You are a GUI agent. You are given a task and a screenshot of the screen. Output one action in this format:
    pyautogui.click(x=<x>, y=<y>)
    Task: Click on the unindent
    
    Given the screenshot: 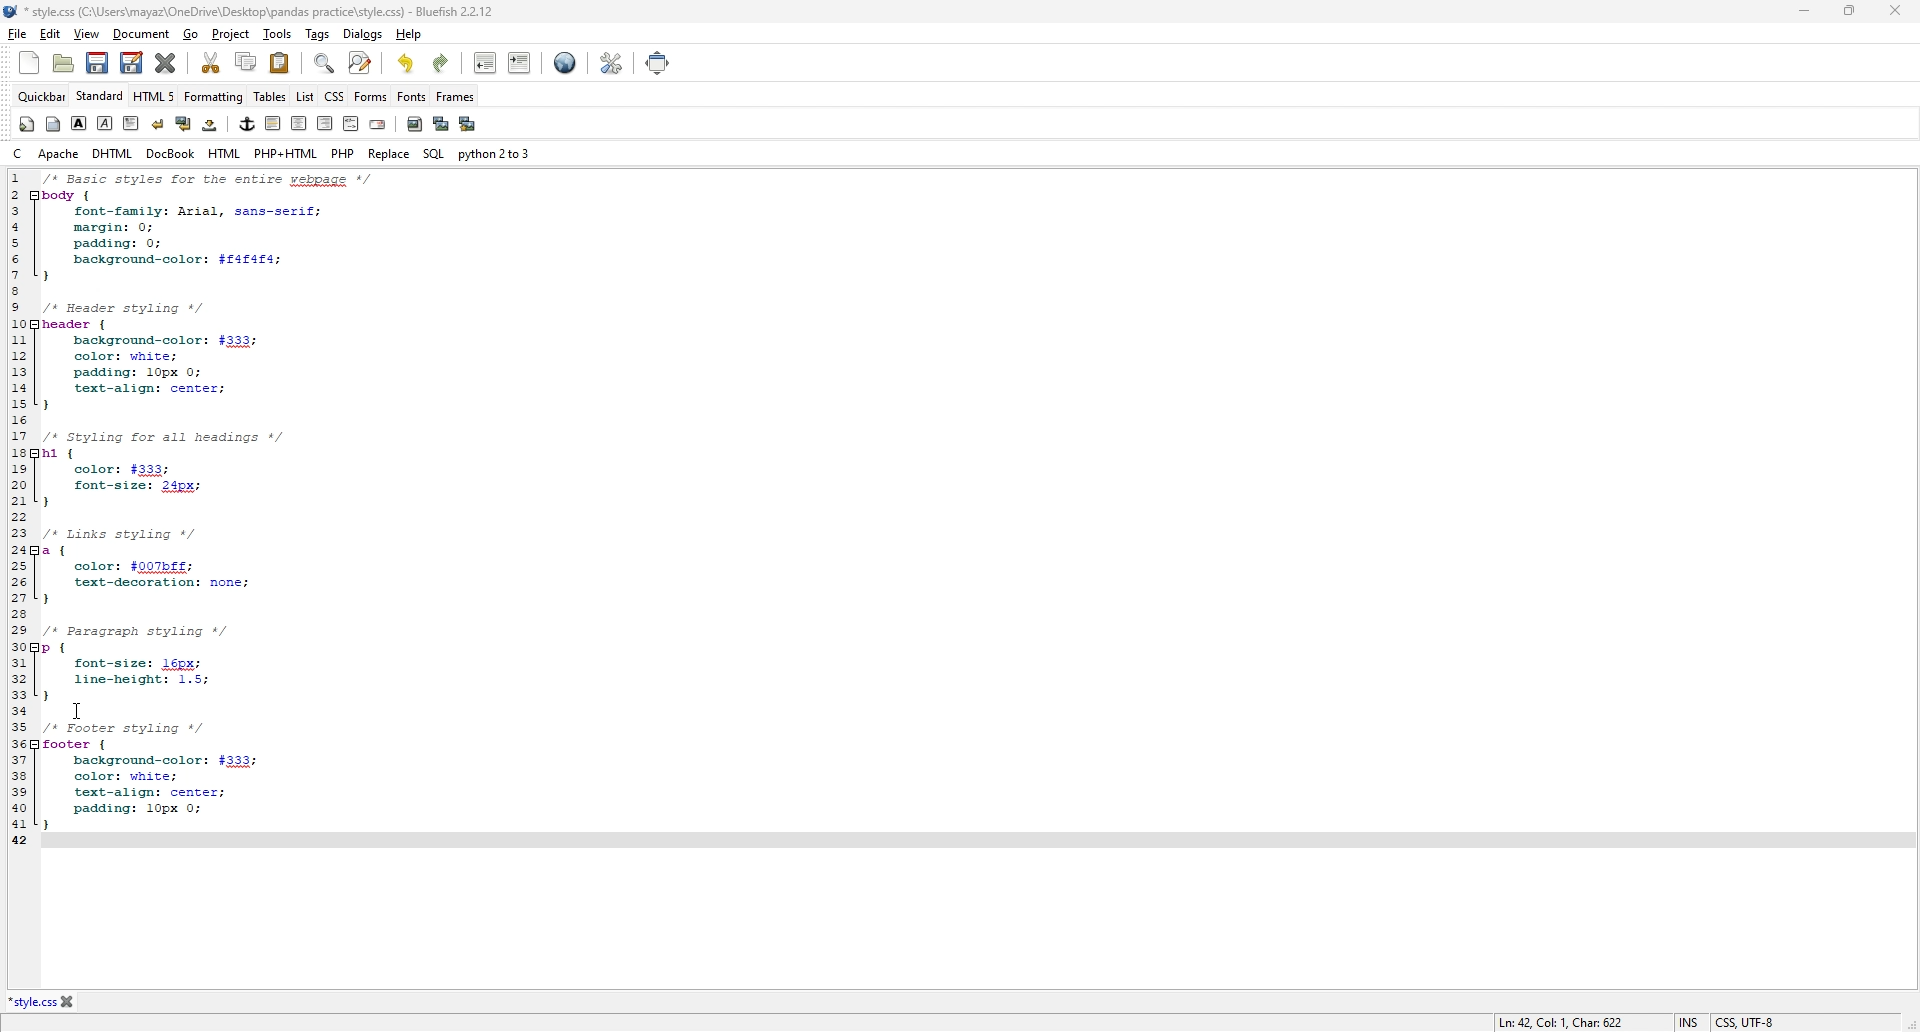 What is the action you would take?
    pyautogui.click(x=486, y=62)
    